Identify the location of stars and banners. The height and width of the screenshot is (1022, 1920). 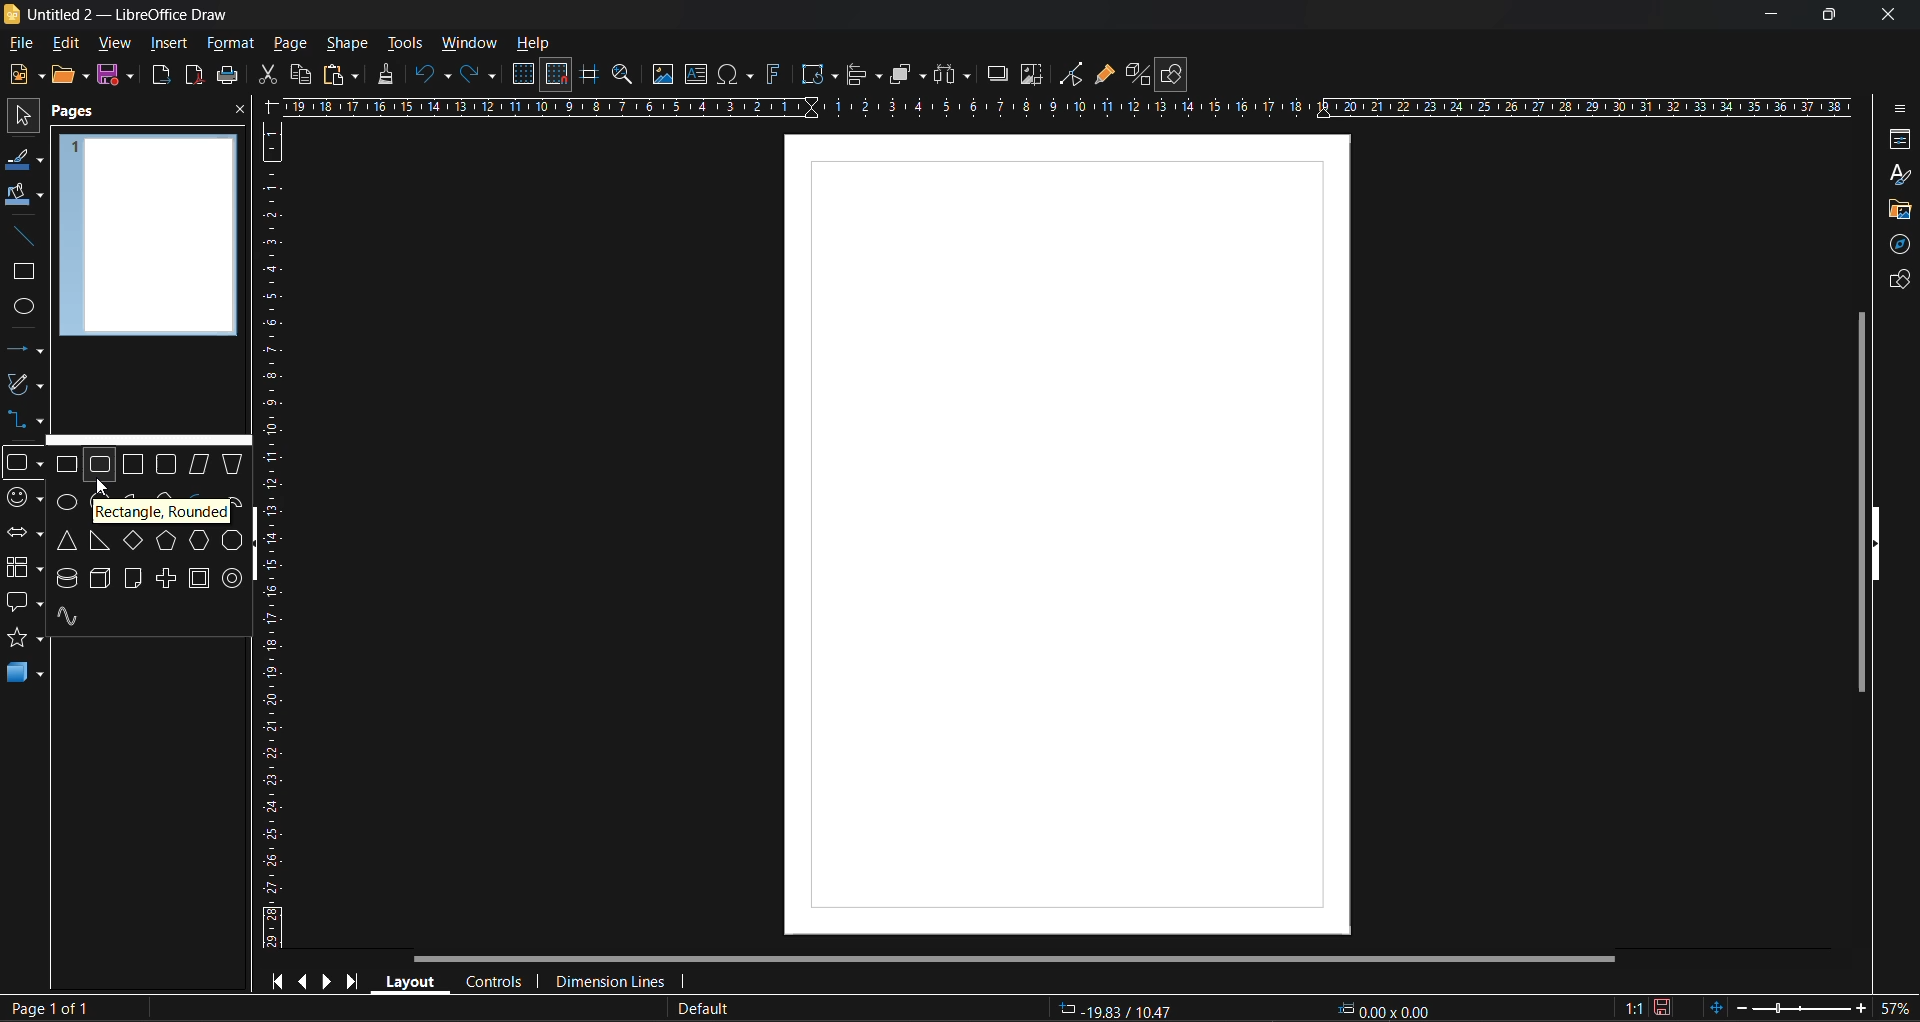
(23, 637).